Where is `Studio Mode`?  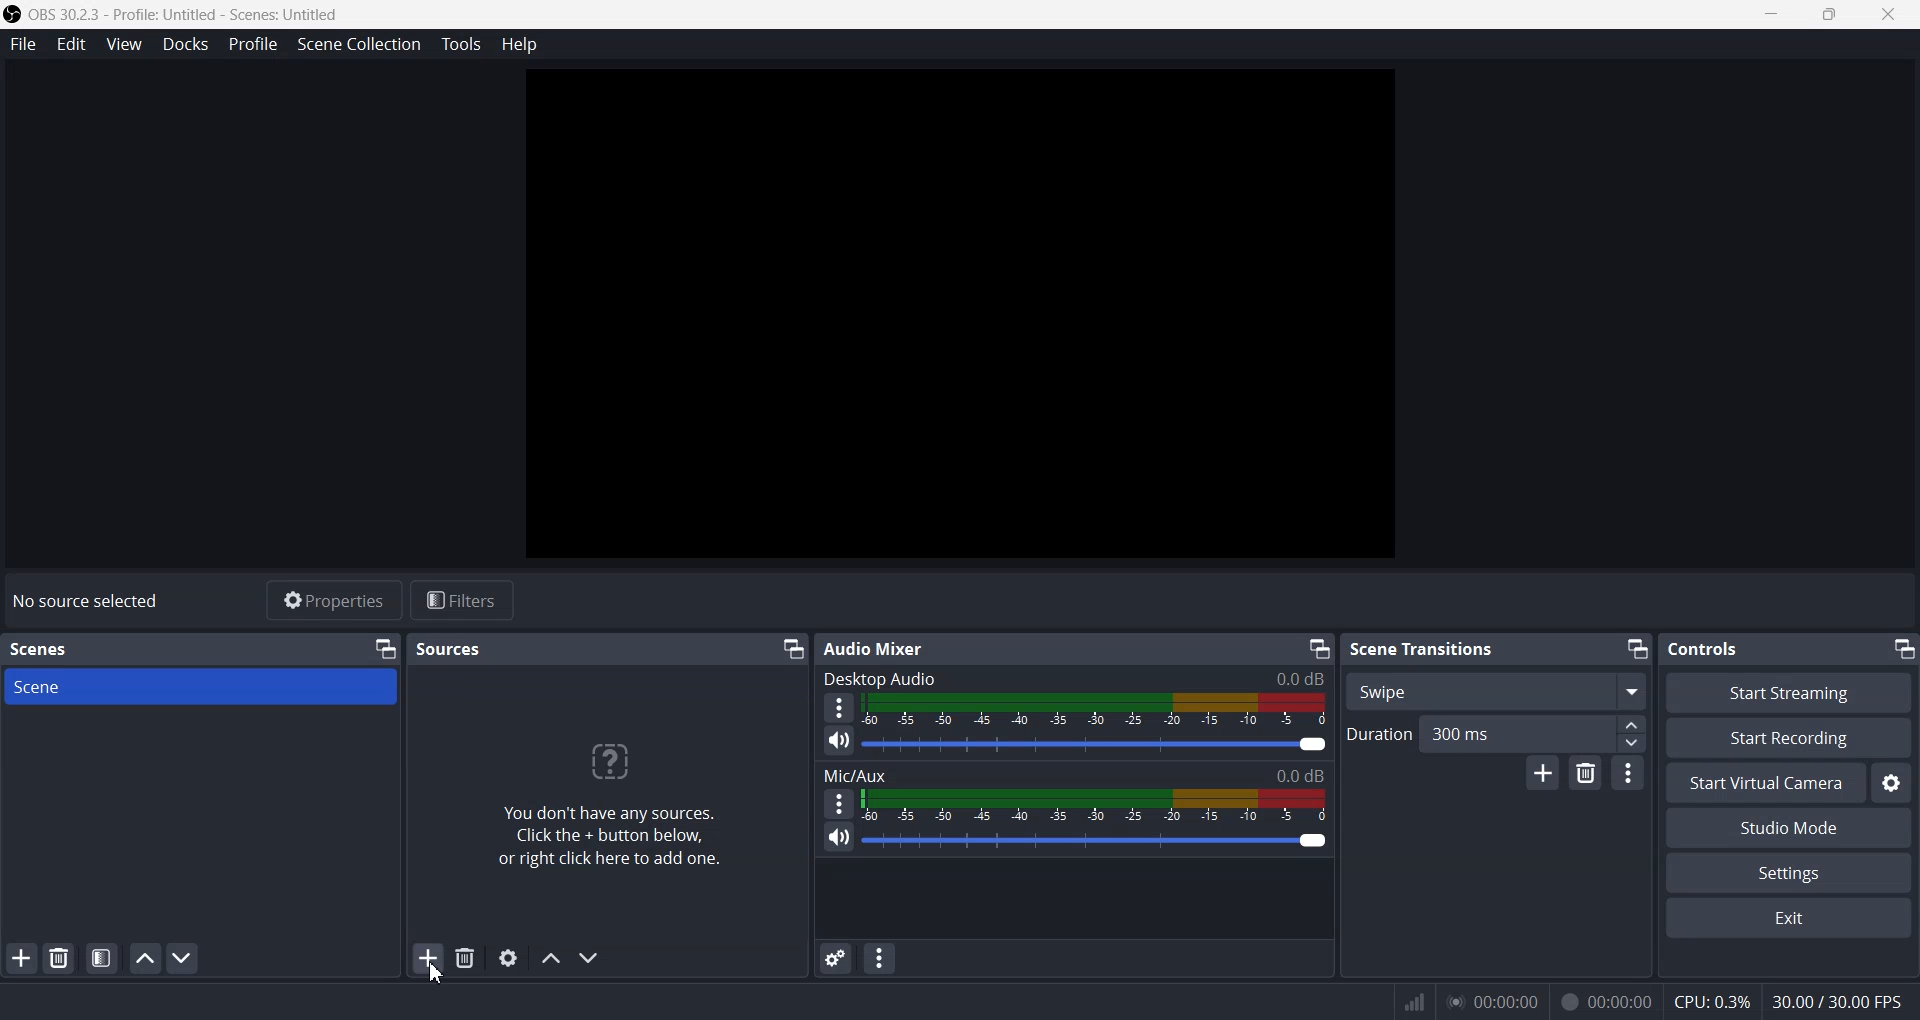
Studio Mode is located at coordinates (1787, 830).